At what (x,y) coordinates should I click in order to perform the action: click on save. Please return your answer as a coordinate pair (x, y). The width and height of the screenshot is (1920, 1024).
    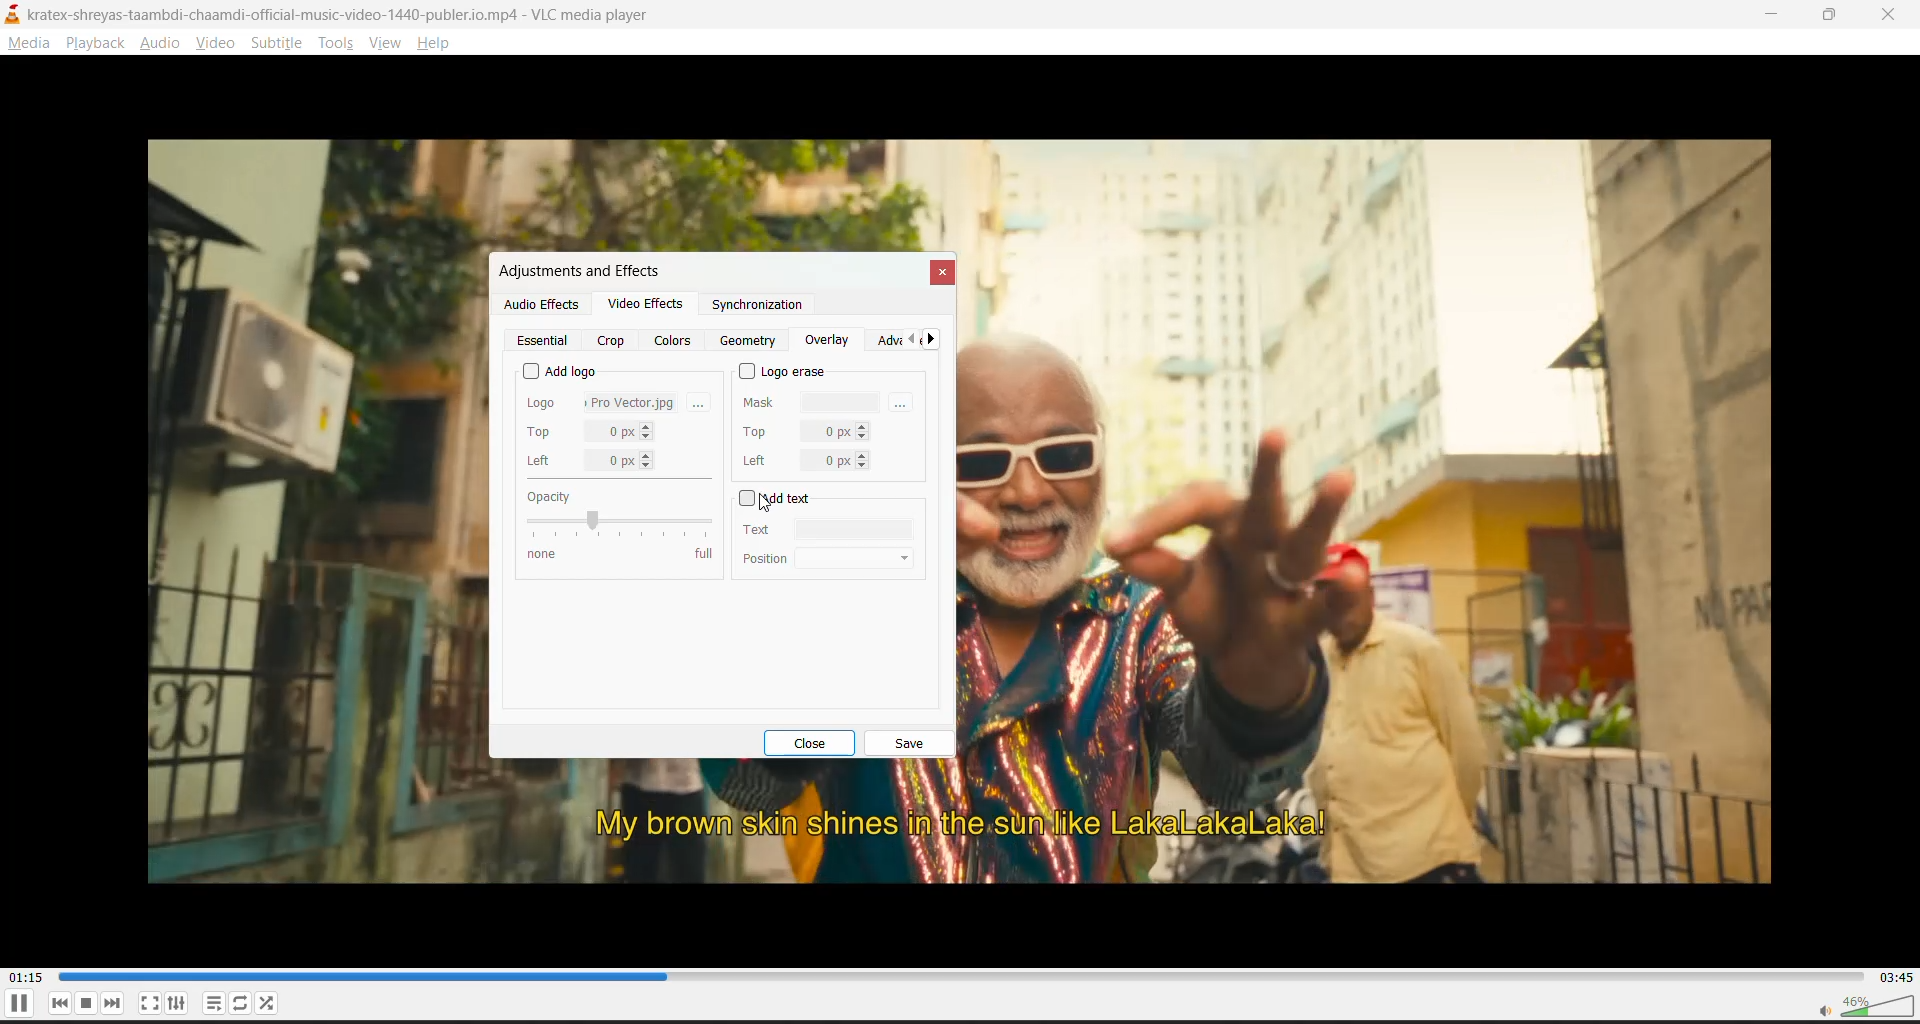
    Looking at the image, I should click on (909, 744).